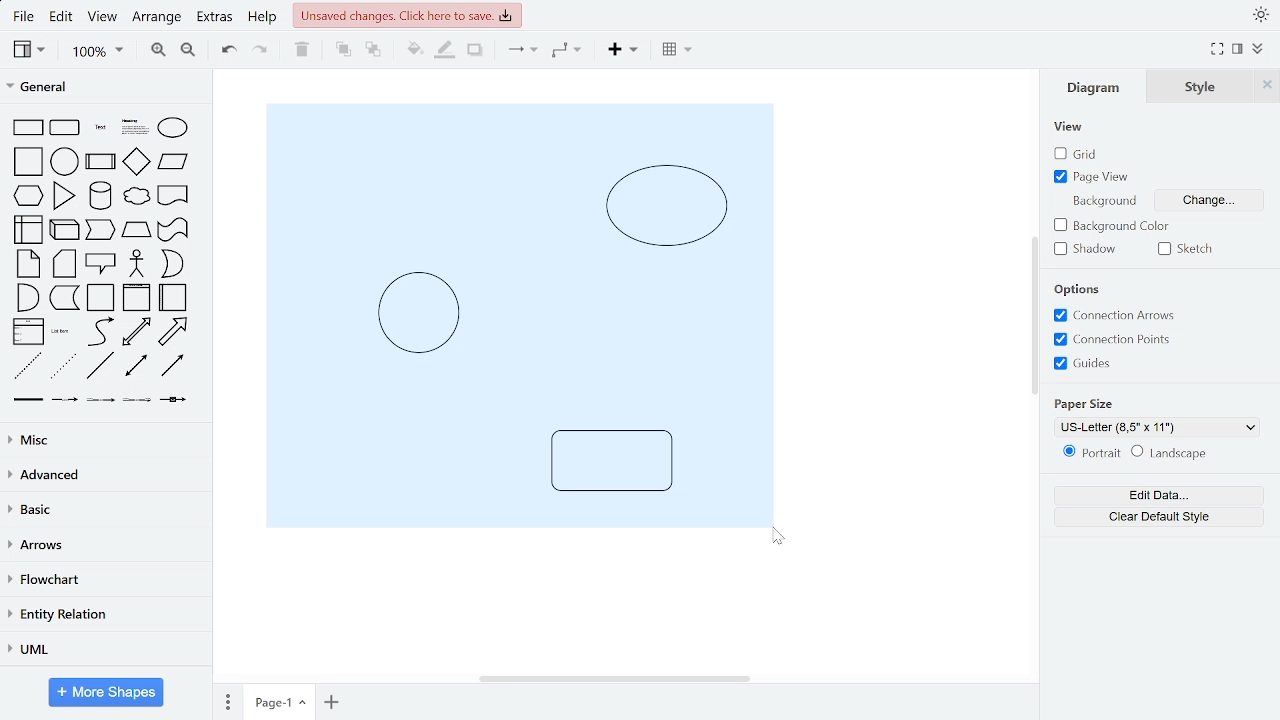 This screenshot has width=1280, height=720. What do you see at coordinates (1113, 226) in the screenshot?
I see `background color` at bounding box center [1113, 226].